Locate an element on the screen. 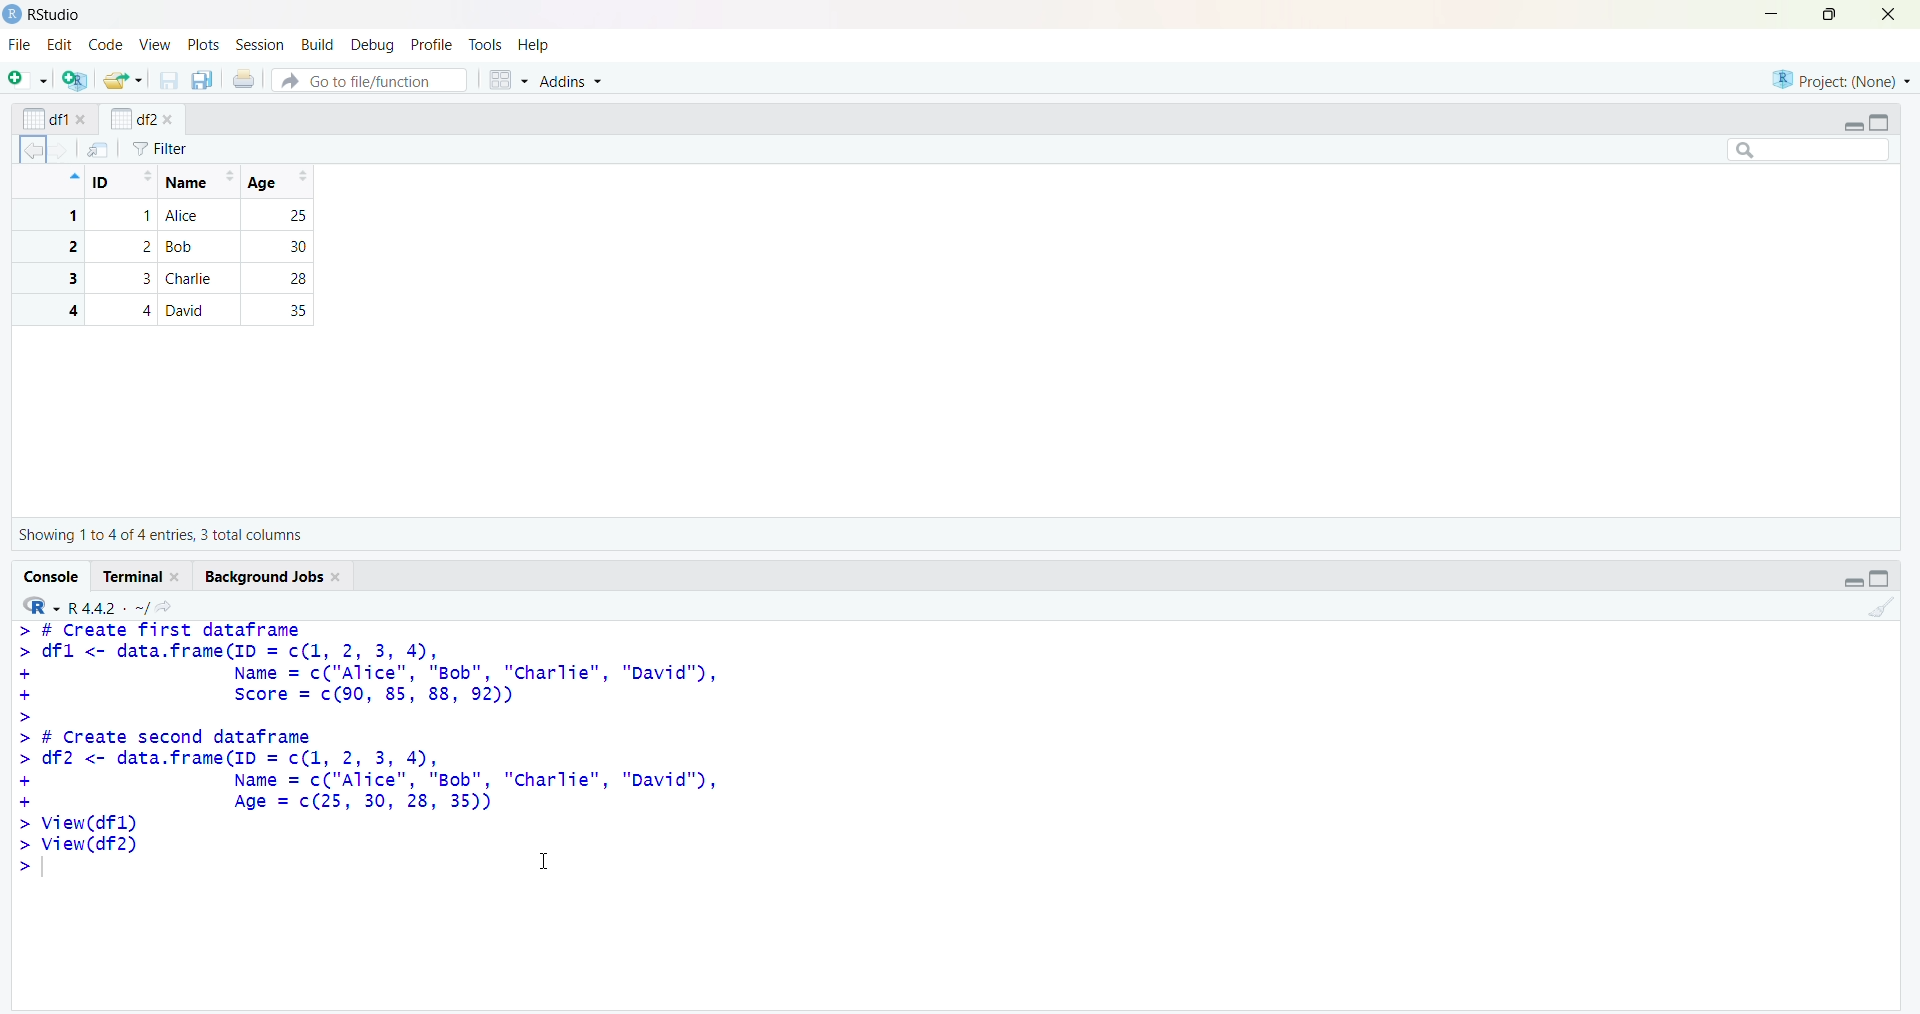 This screenshot has height=1014, width=1920. Filter is located at coordinates (160, 149).